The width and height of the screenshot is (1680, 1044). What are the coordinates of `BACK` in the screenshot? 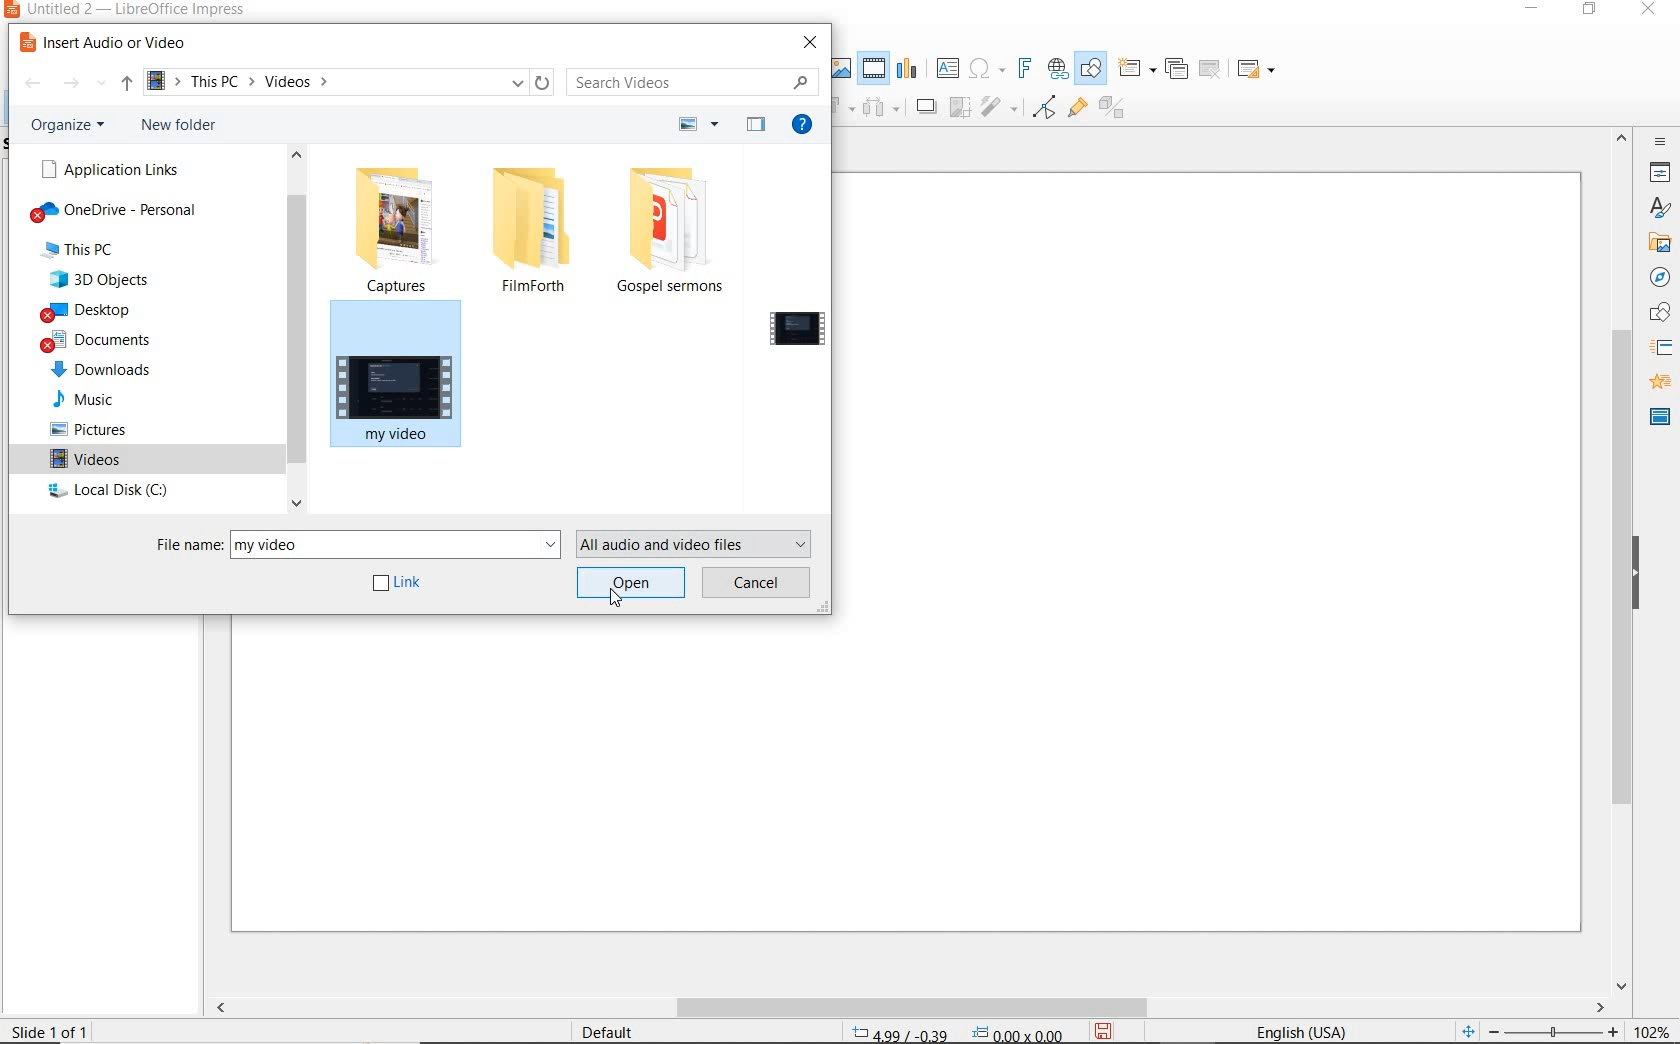 It's located at (33, 84).